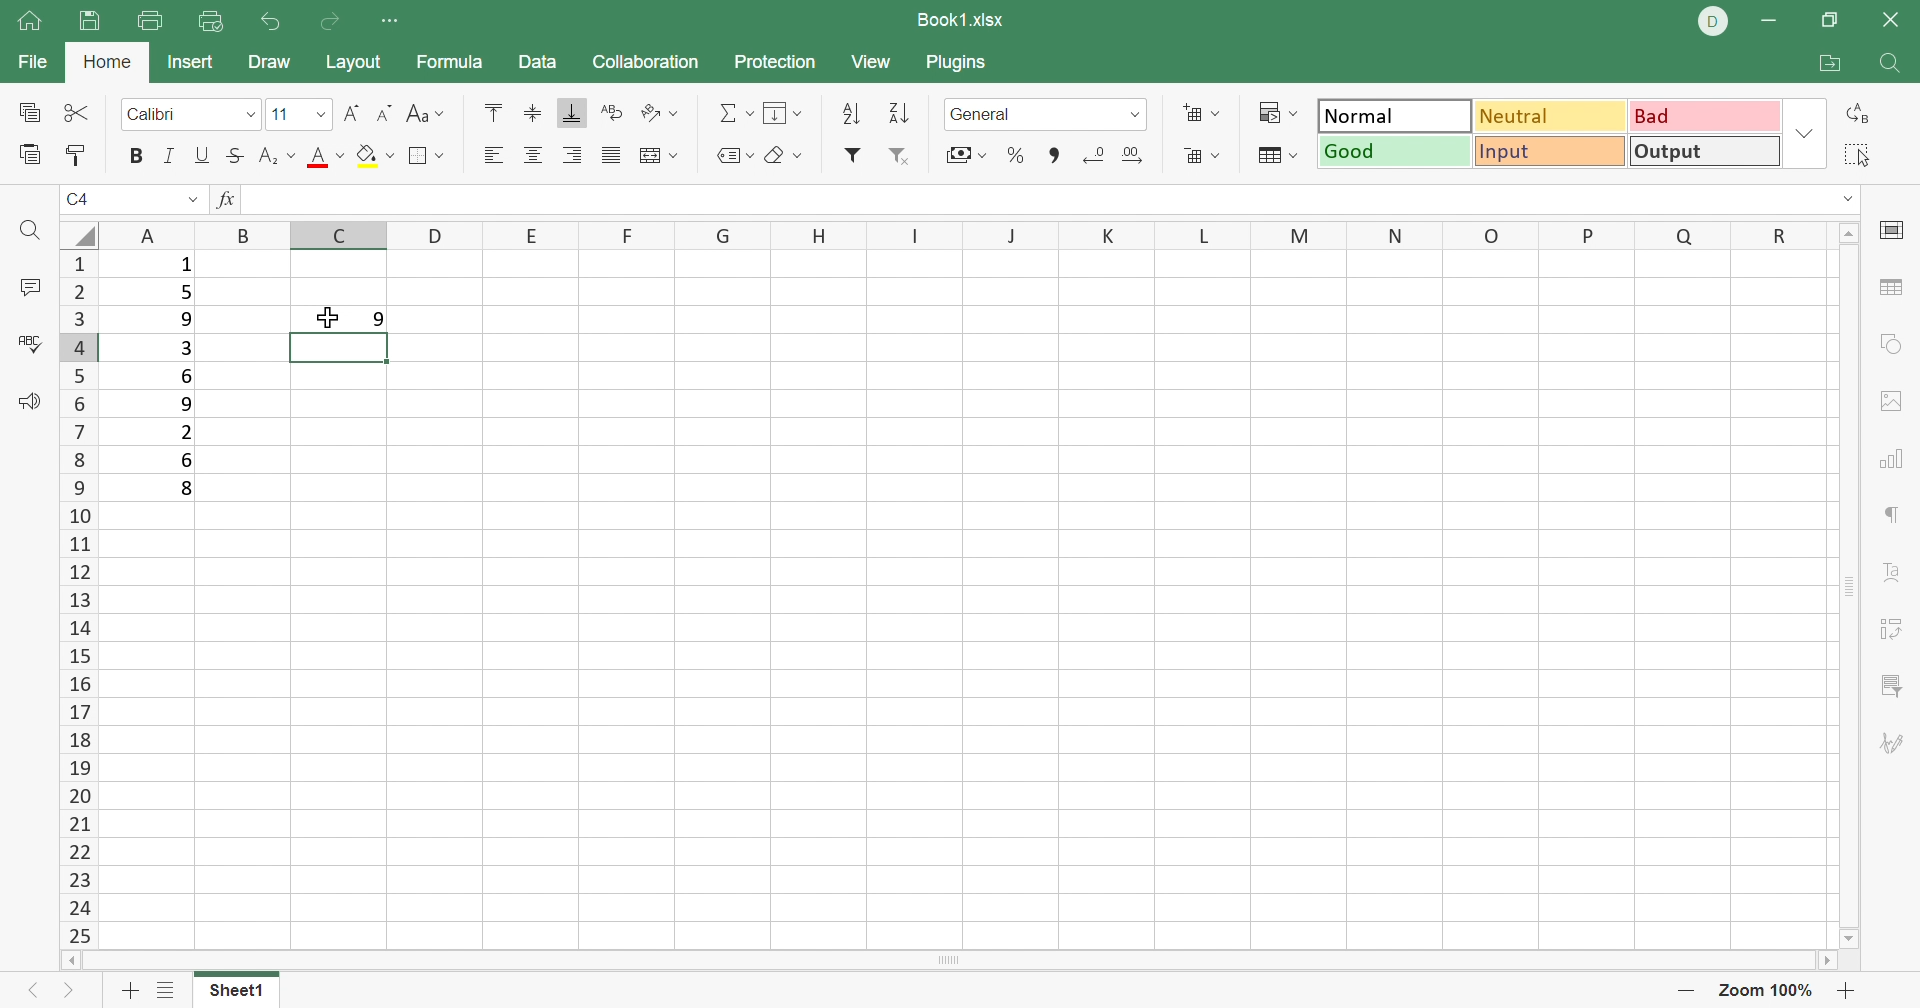 Image resolution: width=1920 pixels, height=1008 pixels. Describe the element at coordinates (137, 155) in the screenshot. I see `Bold` at that location.